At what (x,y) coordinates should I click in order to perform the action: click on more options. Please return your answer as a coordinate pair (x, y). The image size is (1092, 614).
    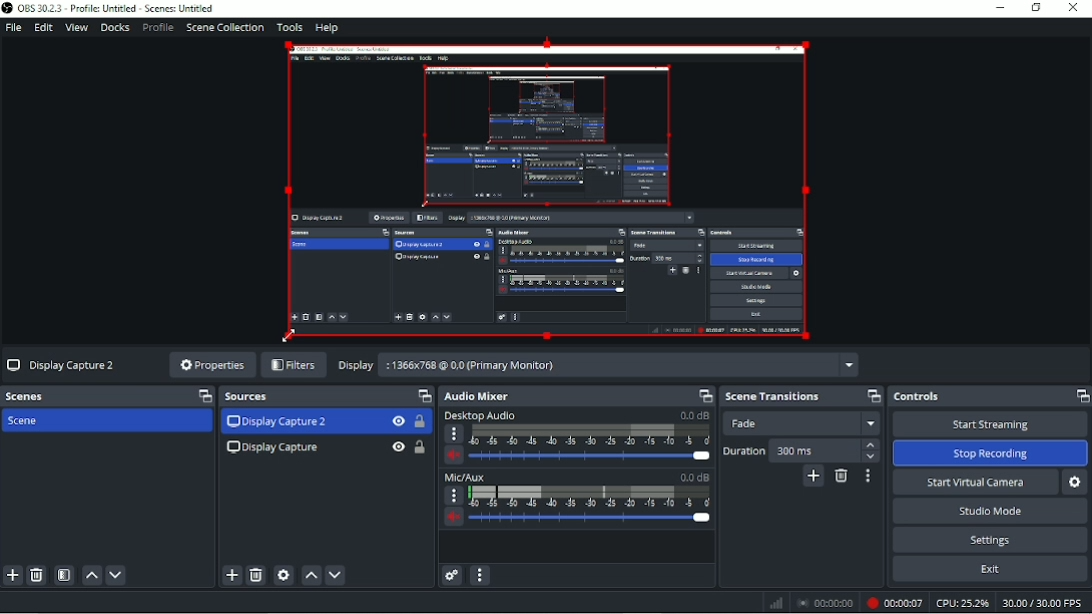
    Looking at the image, I should click on (454, 434).